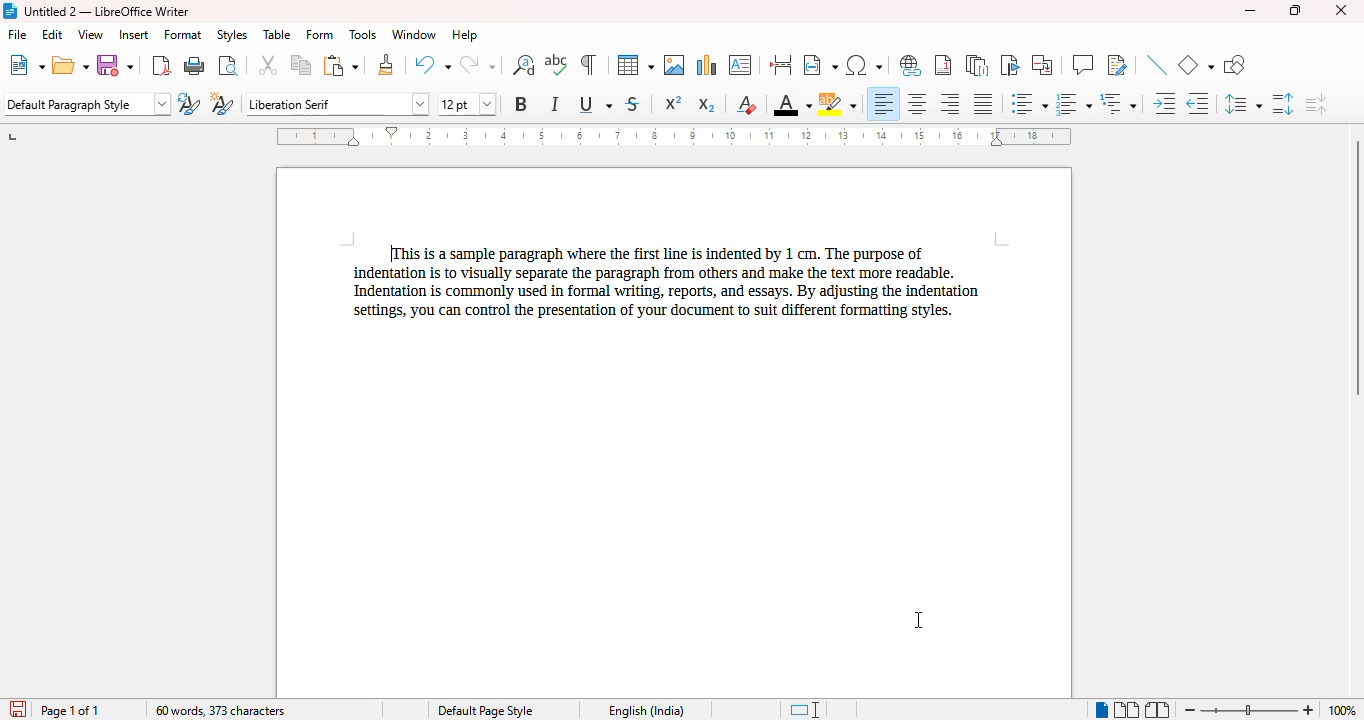  What do you see at coordinates (466, 35) in the screenshot?
I see `help` at bounding box center [466, 35].